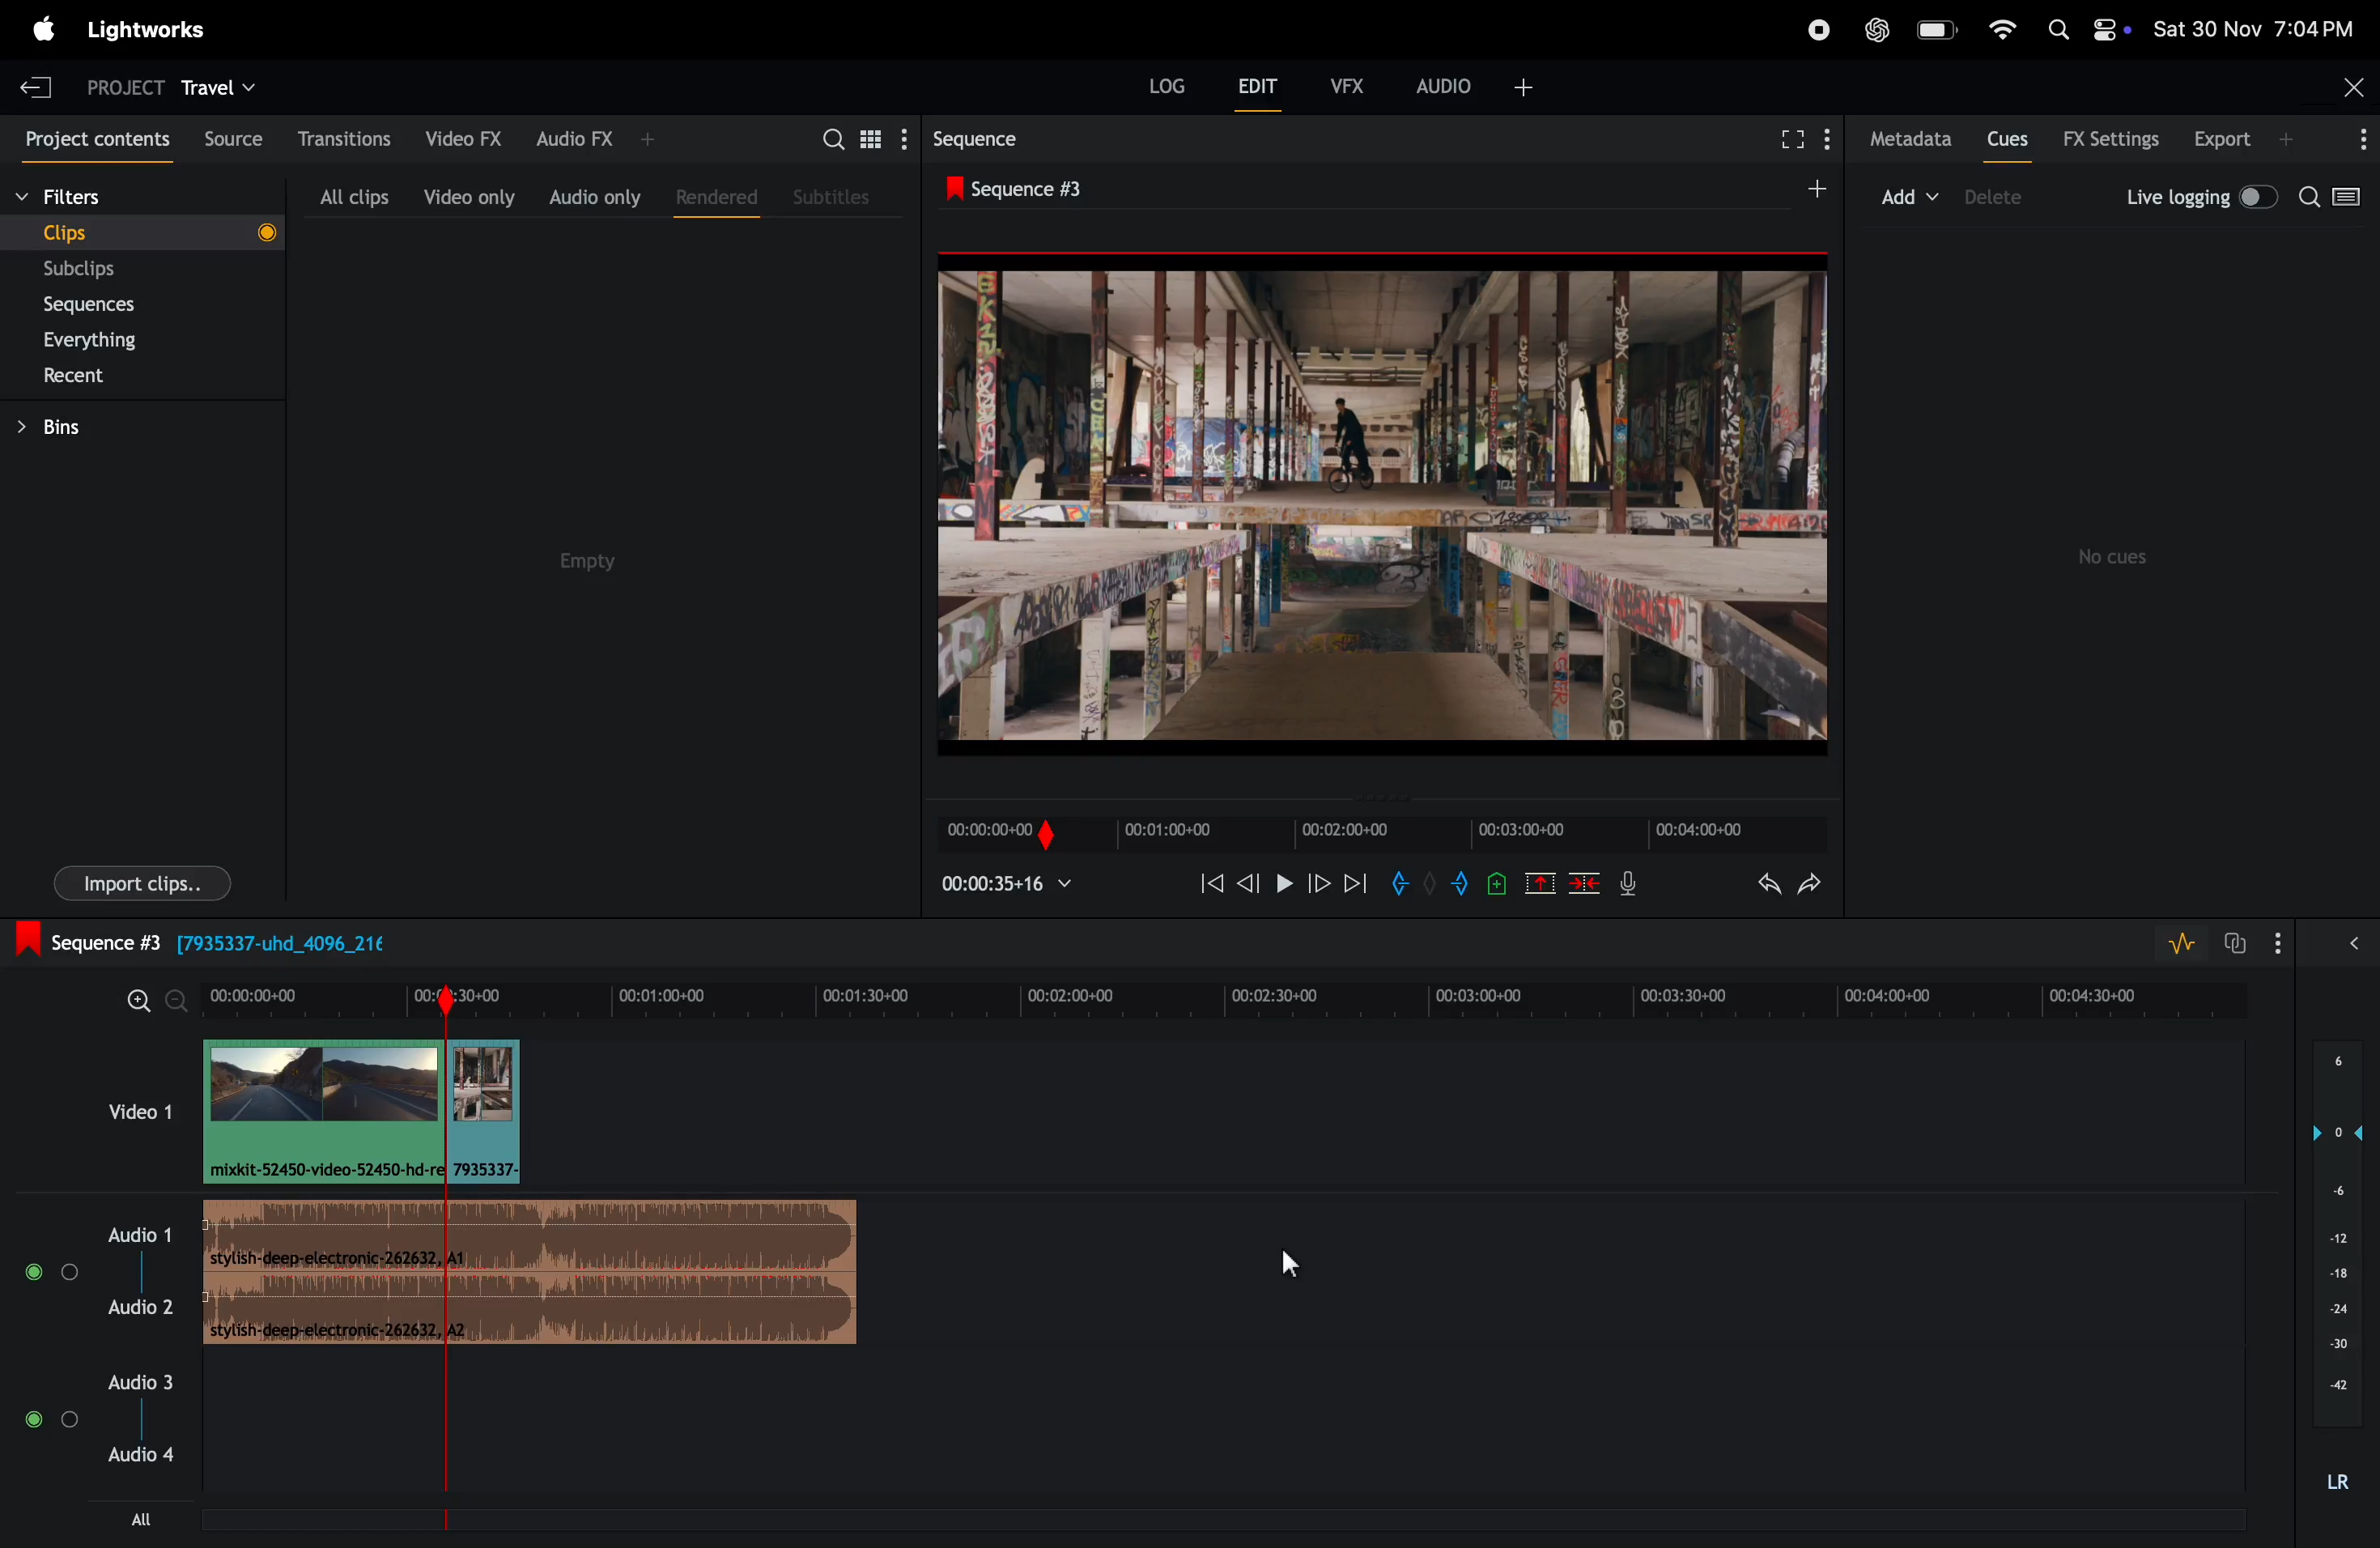 The image size is (2380, 1548). I want to click on audio fx, so click(591, 139).